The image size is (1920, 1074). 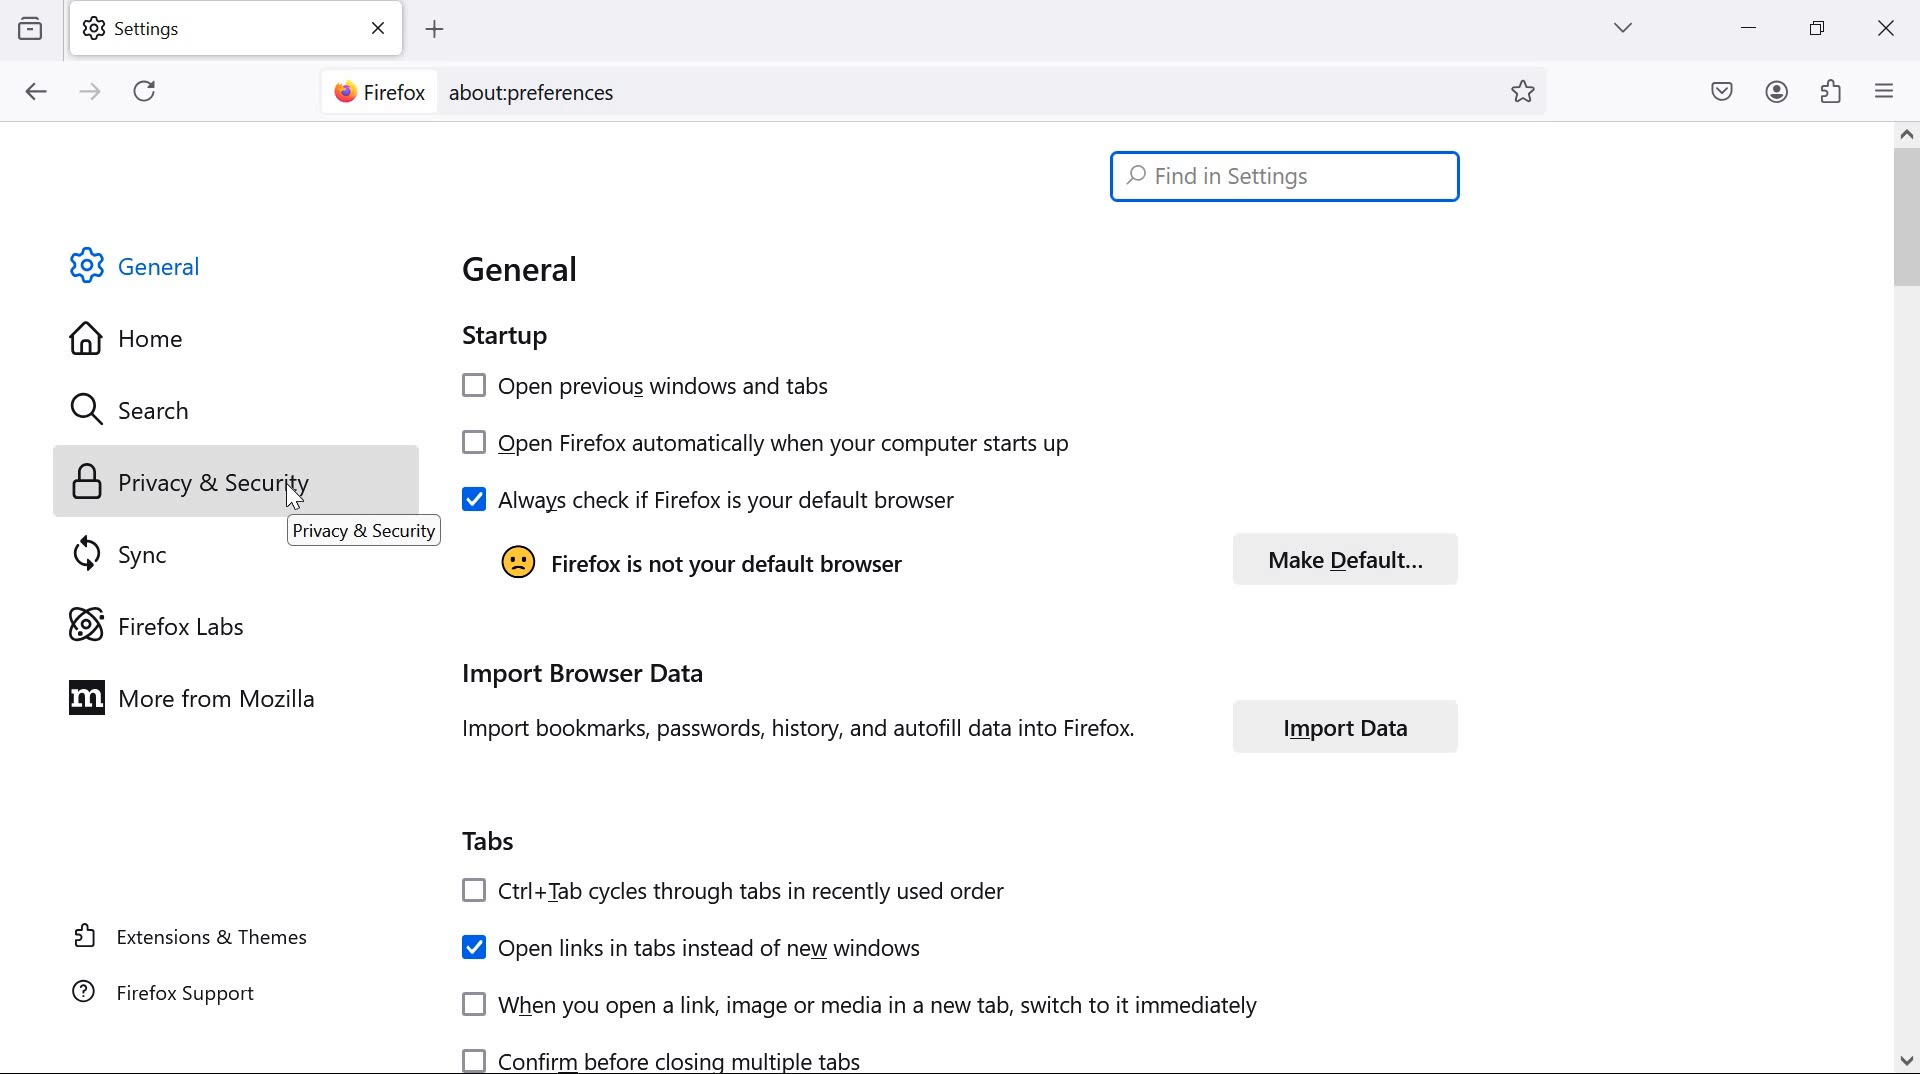 I want to click on General , so click(x=532, y=273).